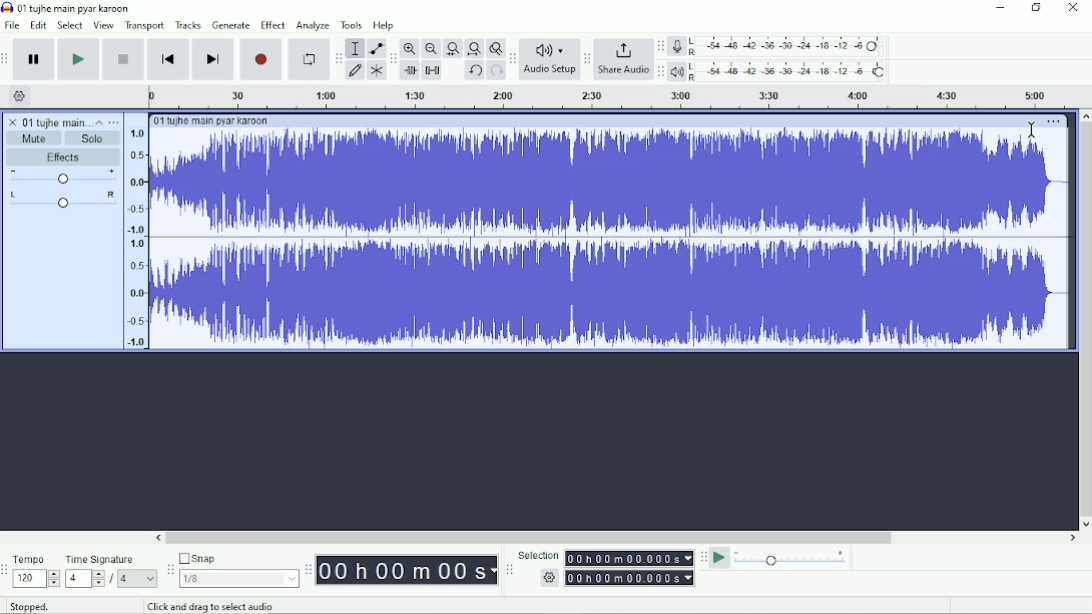 Image resolution: width=1092 pixels, height=614 pixels. Describe the element at coordinates (409, 48) in the screenshot. I see `Zoom In` at that location.